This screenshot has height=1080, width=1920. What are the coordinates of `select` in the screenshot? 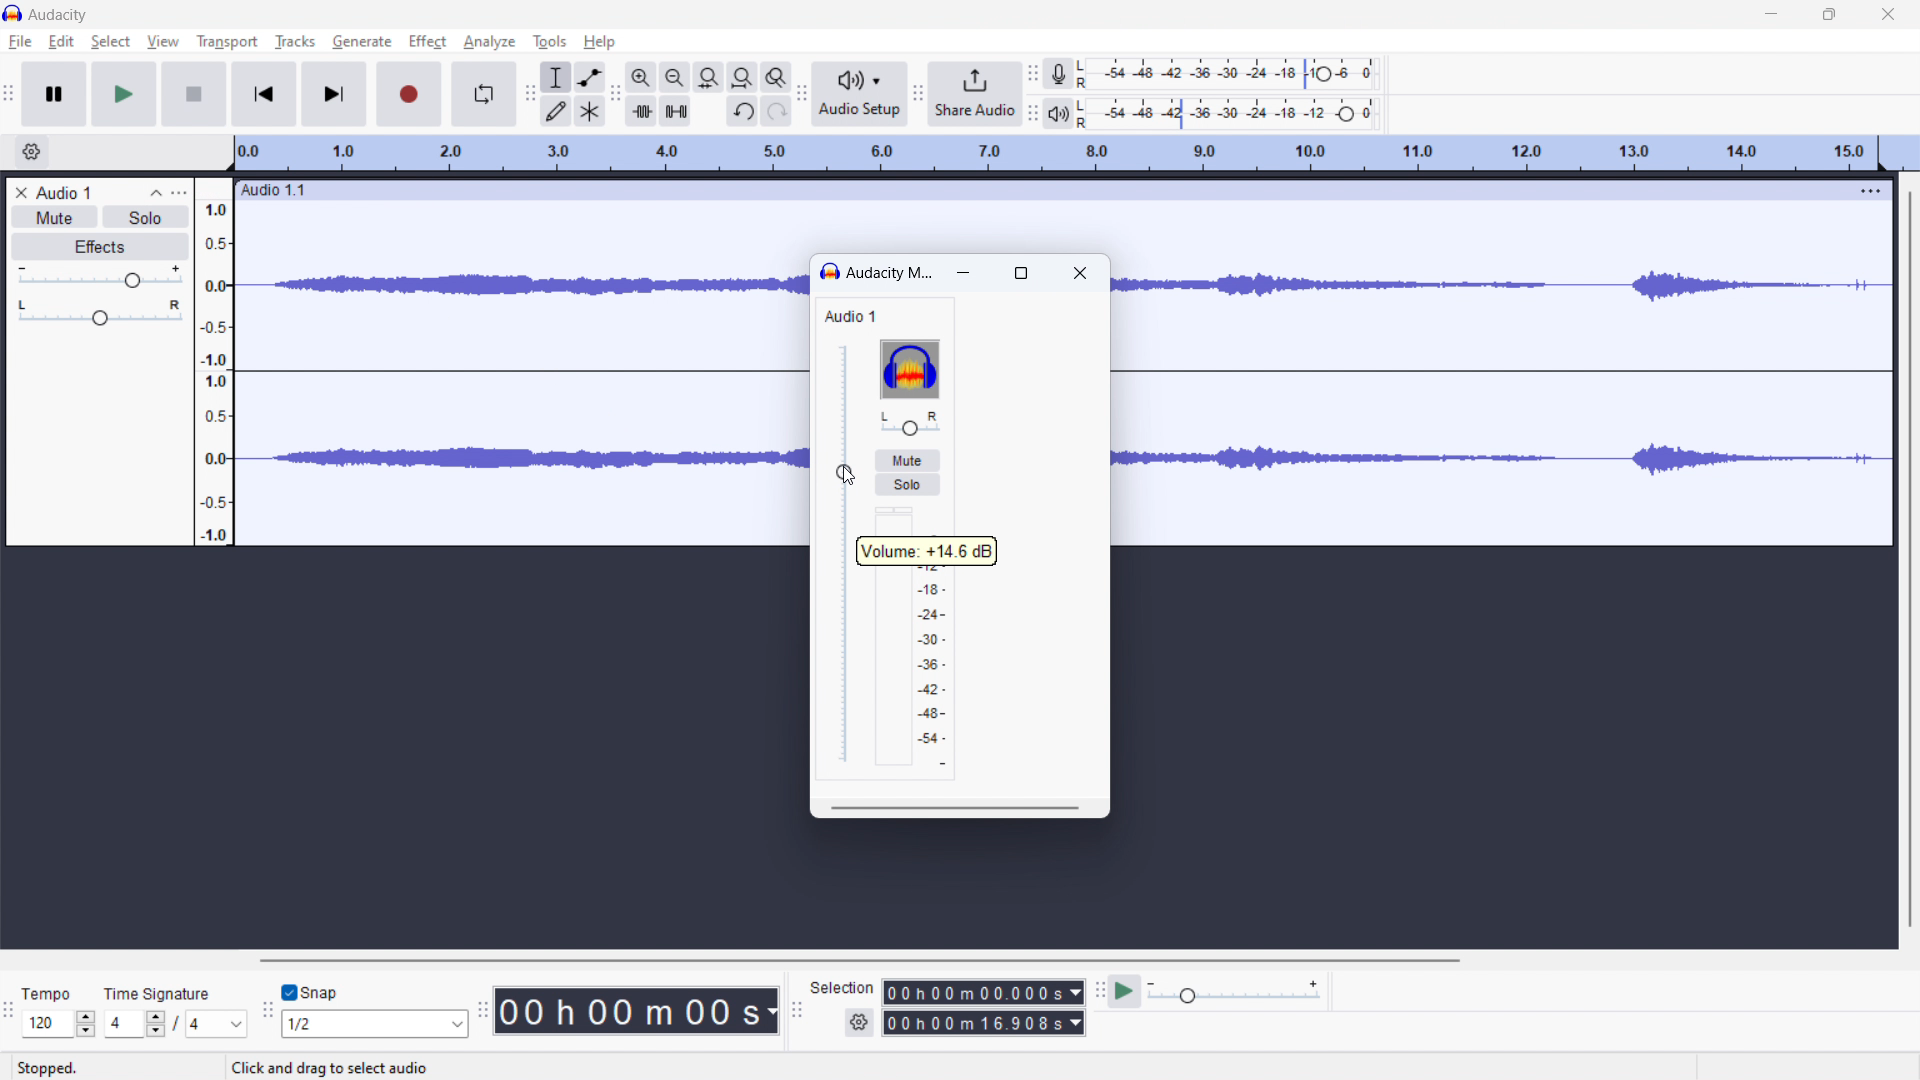 It's located at (110, 42).